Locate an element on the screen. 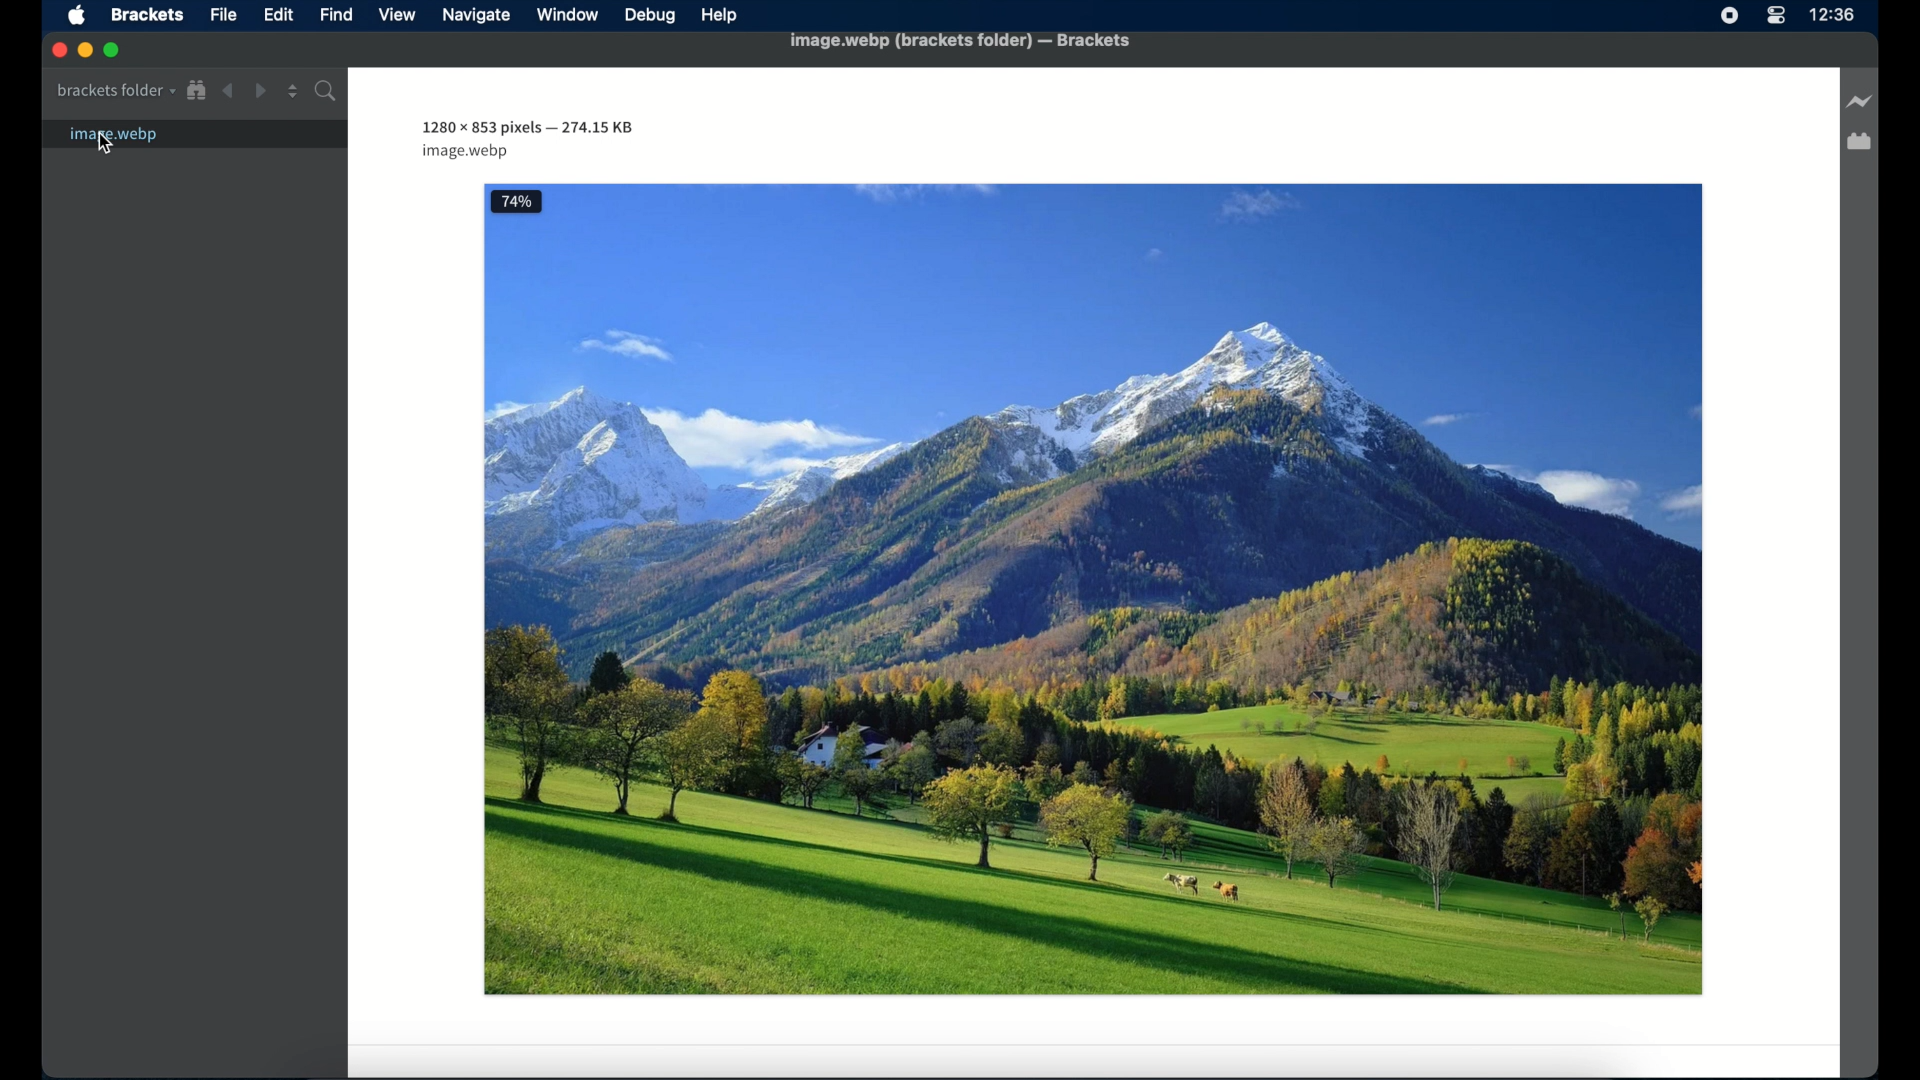  back is located at coordinates (228, 91).